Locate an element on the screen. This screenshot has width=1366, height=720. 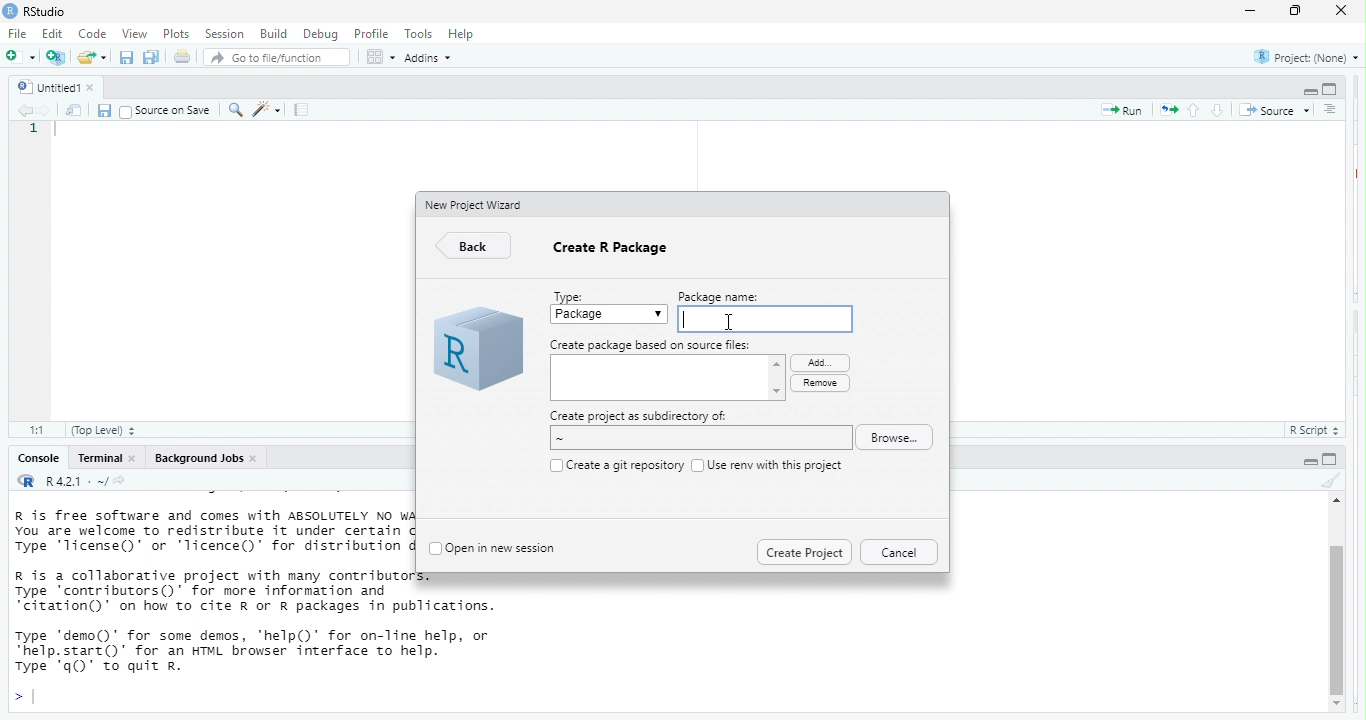
option is located at coordinates (379, 57).